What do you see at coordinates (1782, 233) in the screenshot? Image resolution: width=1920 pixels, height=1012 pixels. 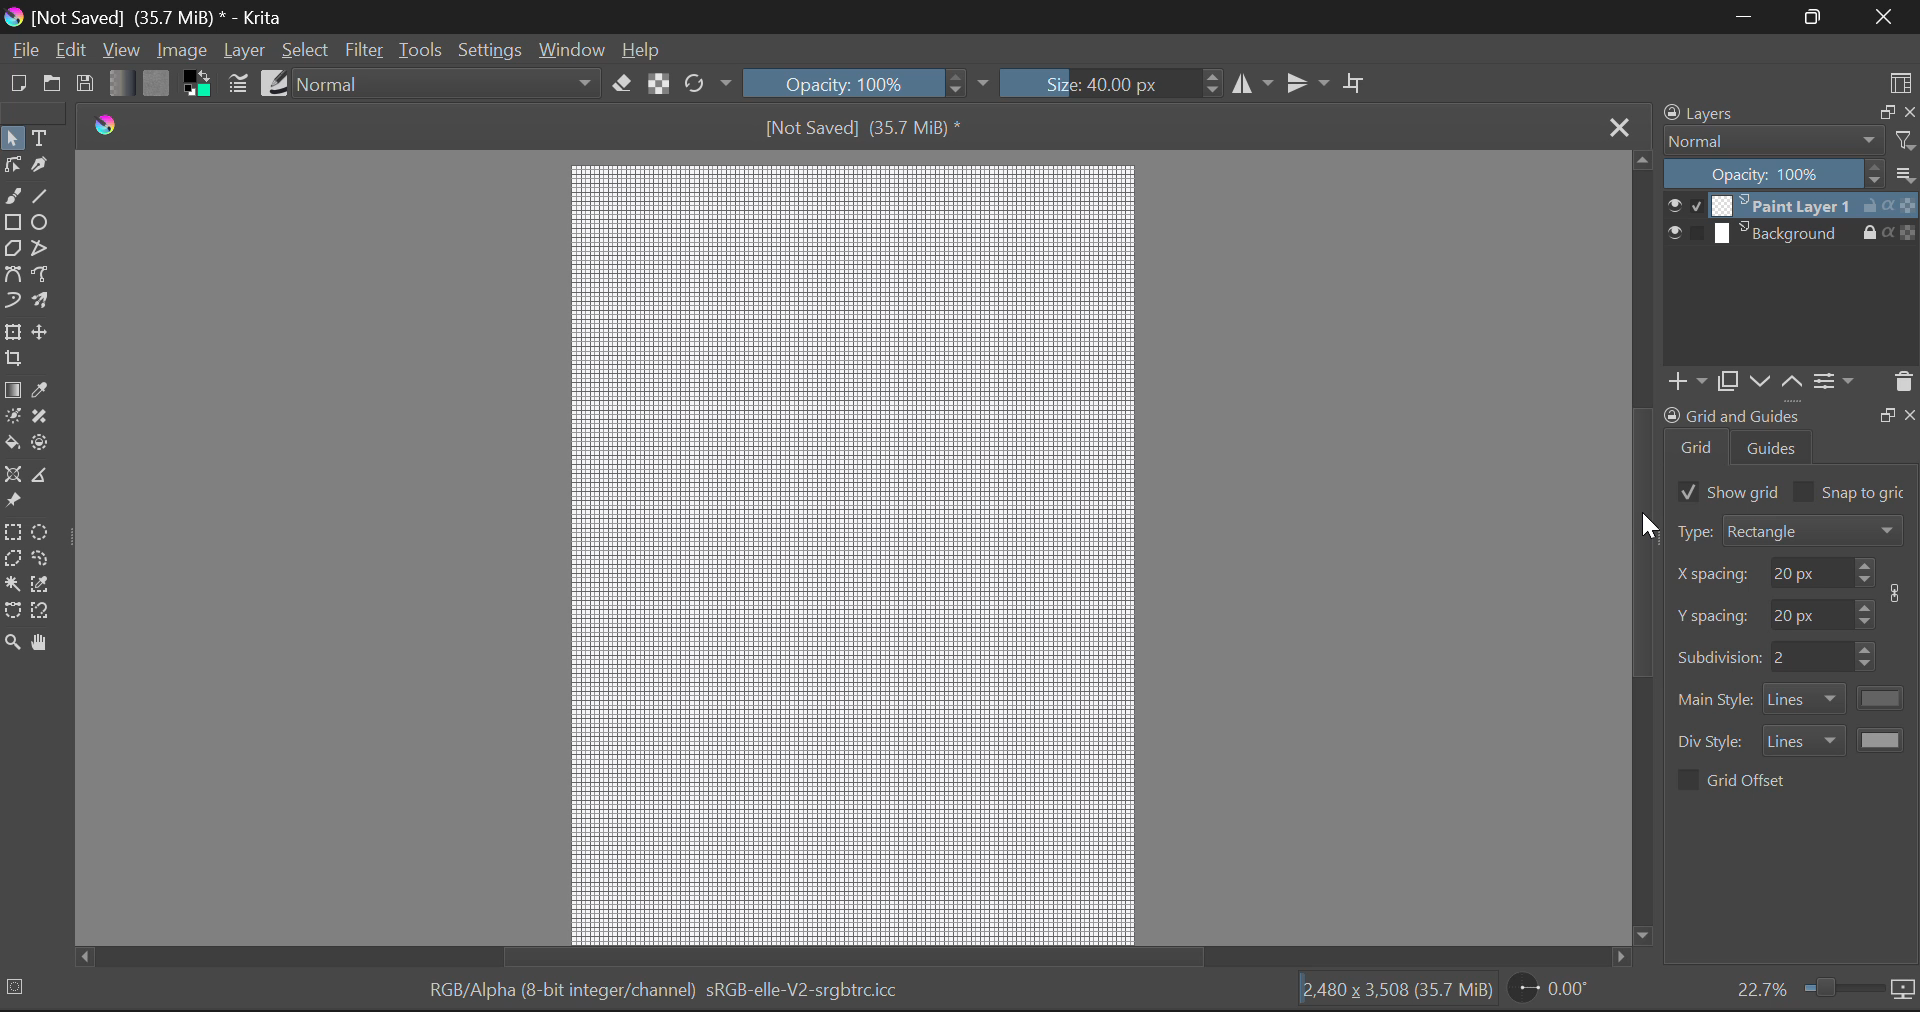 I see `layer 2` at bounding box center [1782, 233].